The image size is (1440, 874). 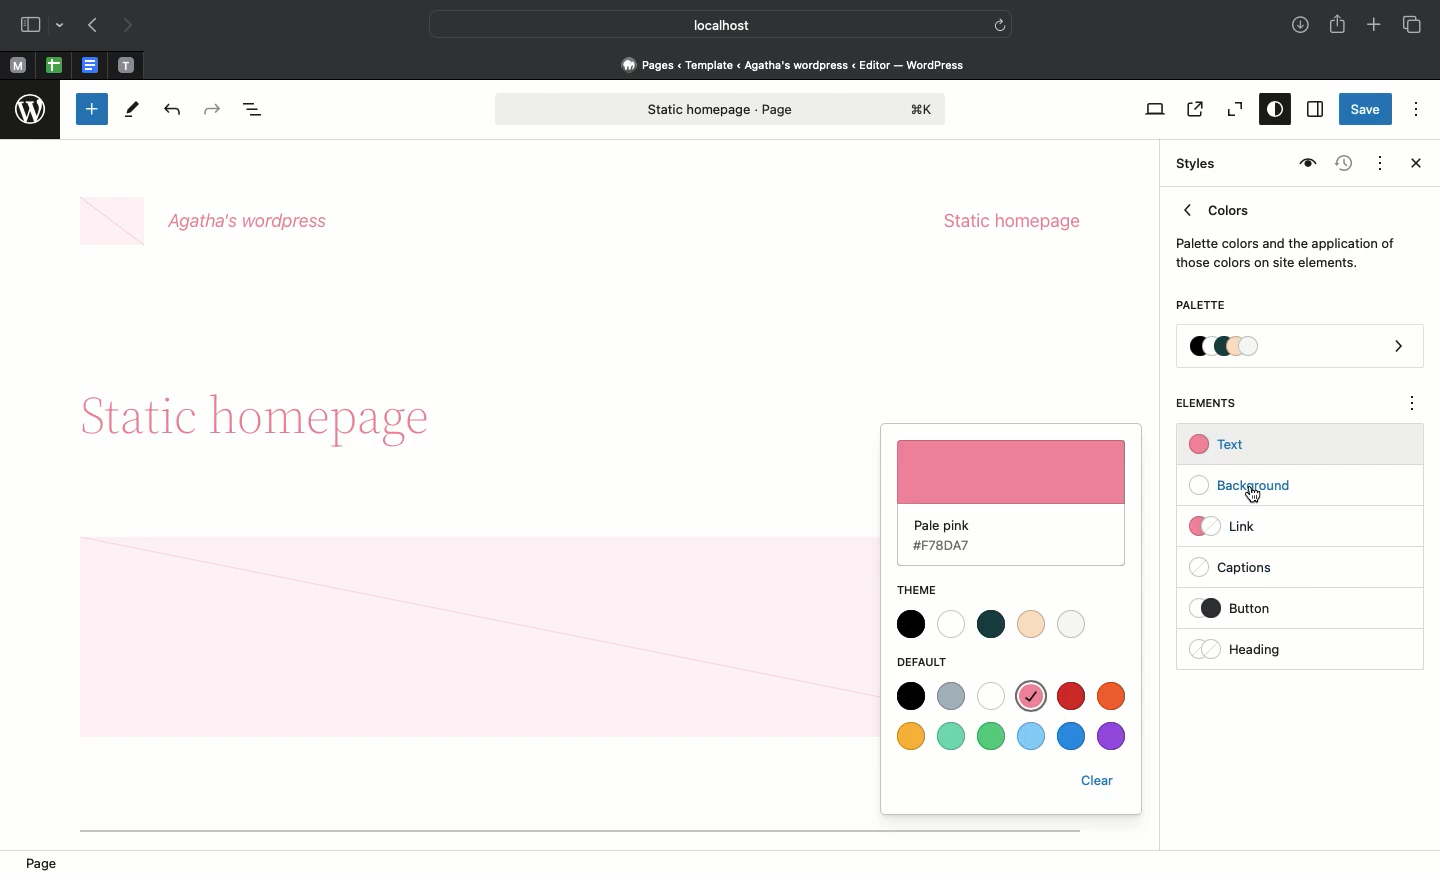 What do you see at coordinates (1193, 109) in the screenshot?
I see `View page` at bounding box center [1193, 109].